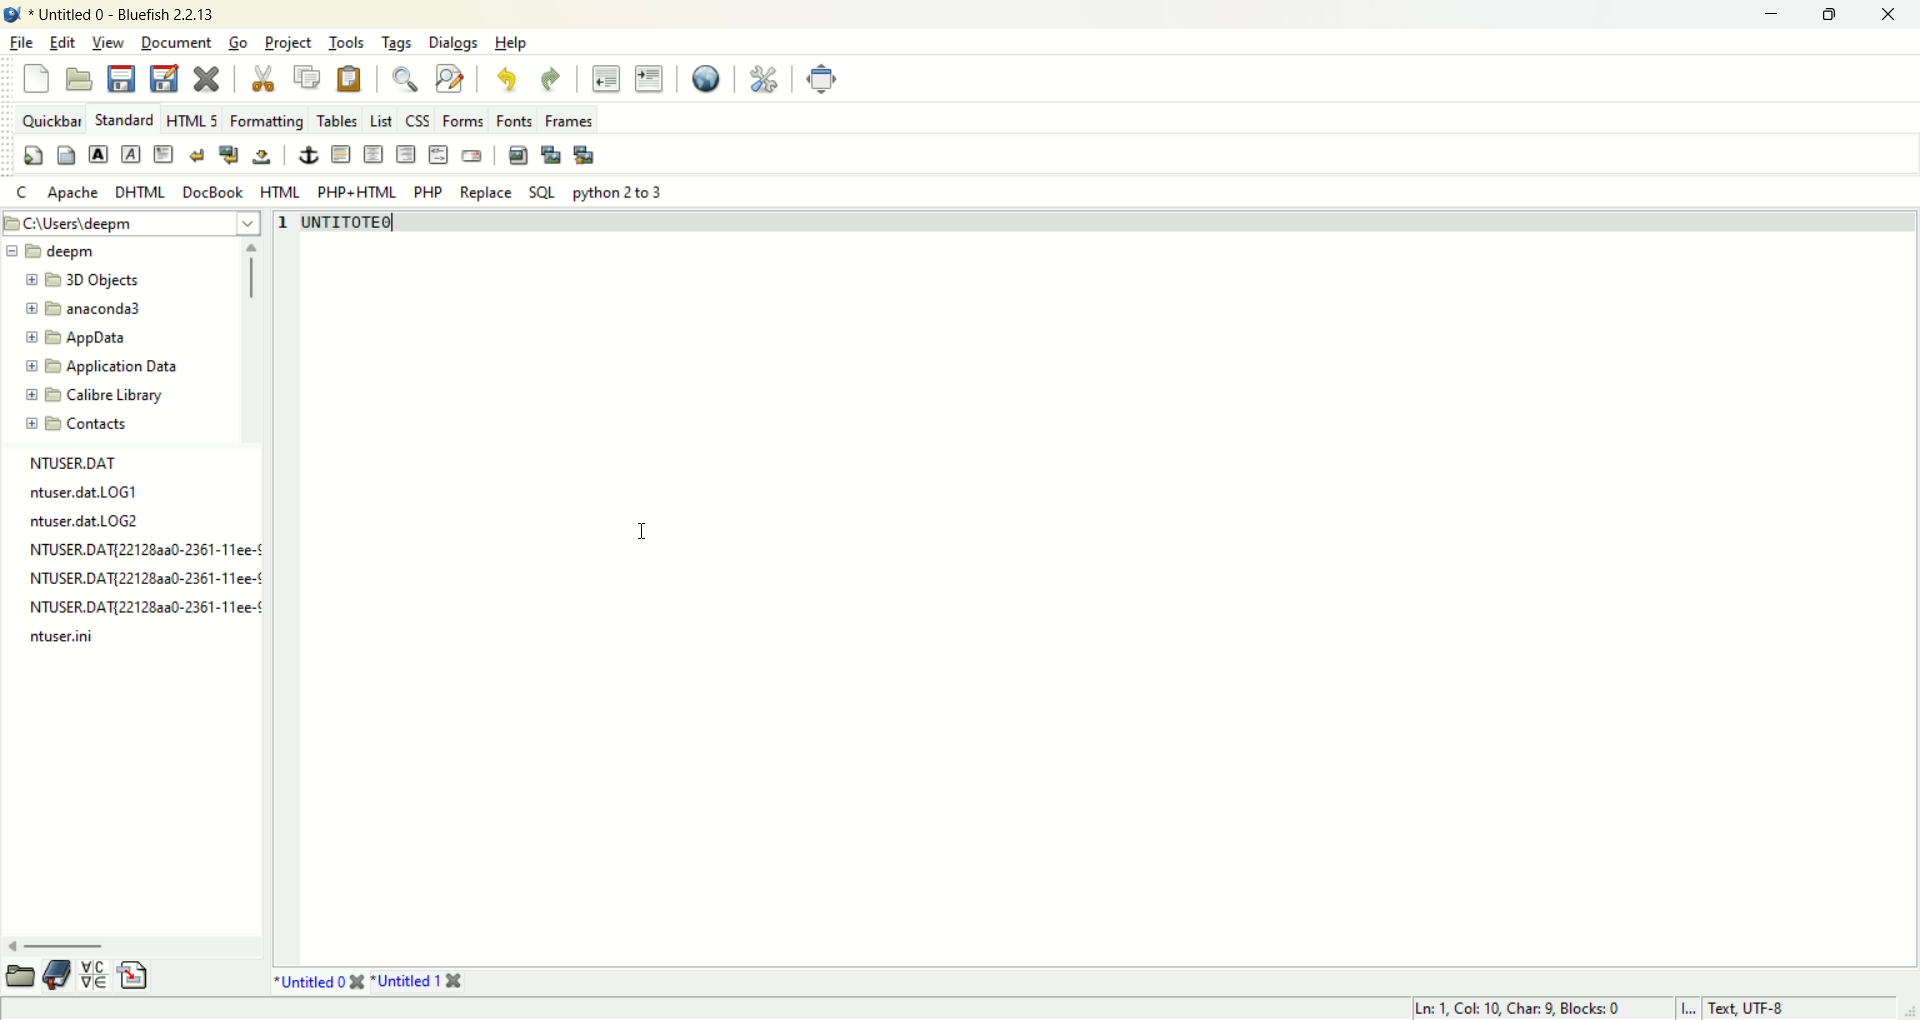 The image size is (1920, 1020). Describe the element at coordinates (94, 976) in the screenshot. I see `insert special character` at that location.